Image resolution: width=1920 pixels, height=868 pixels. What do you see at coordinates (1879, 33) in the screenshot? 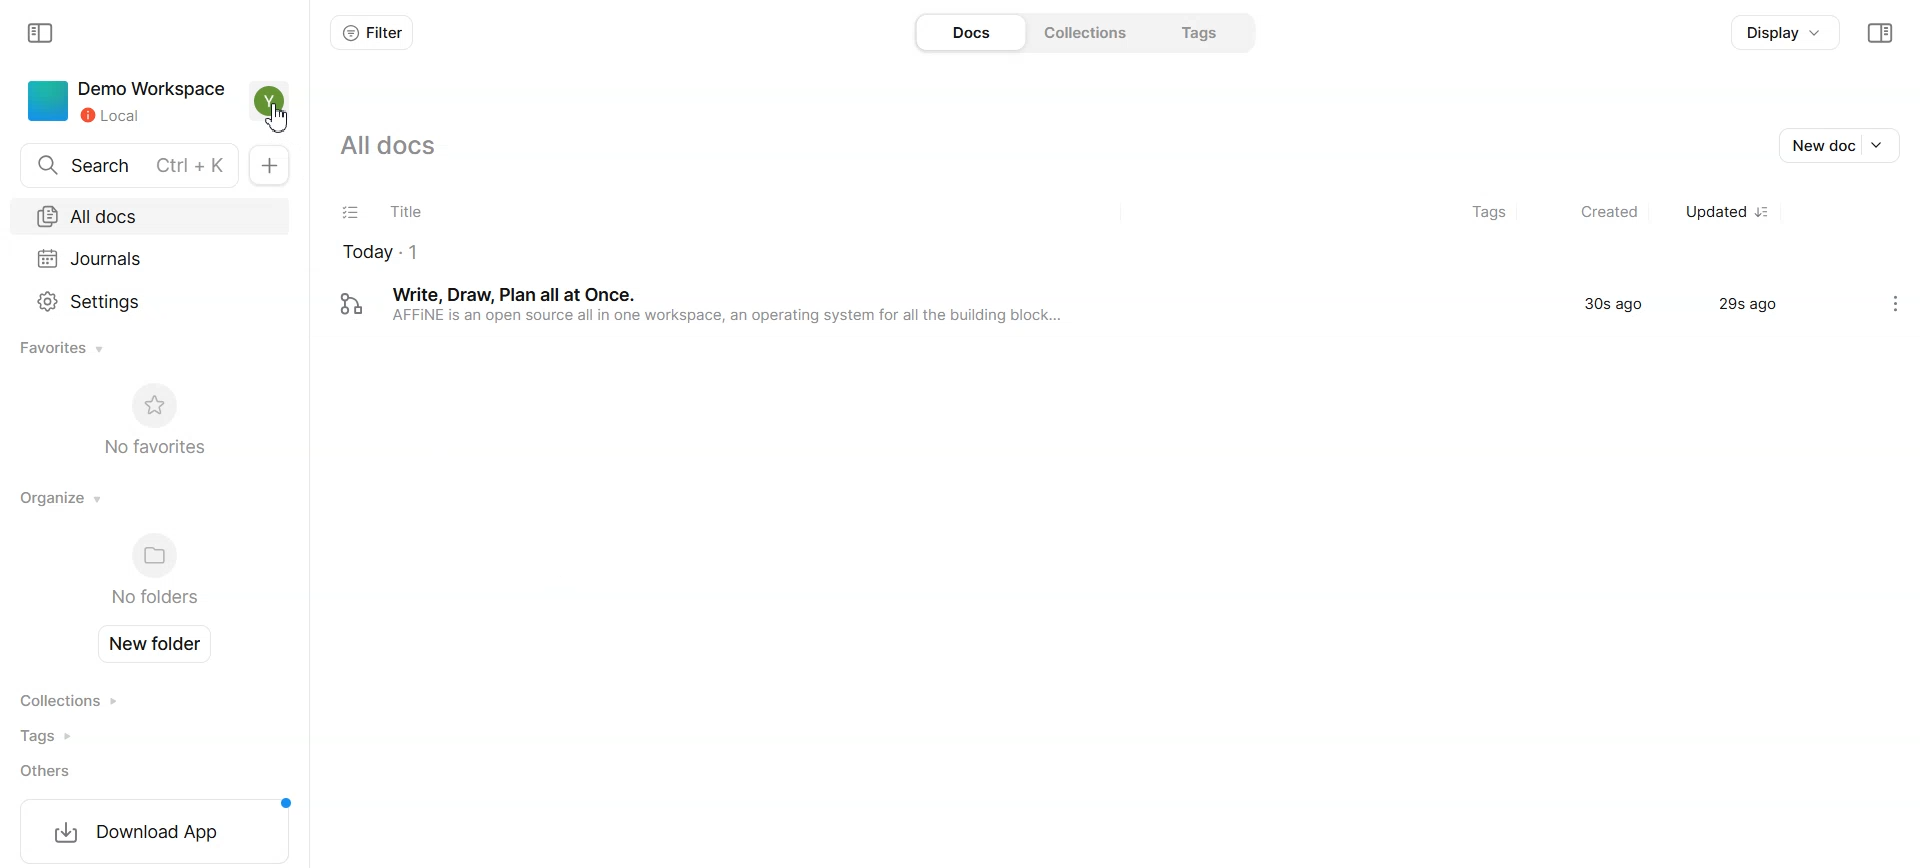
I see `Collapse sidebar` at bounding box center [1879, 33].